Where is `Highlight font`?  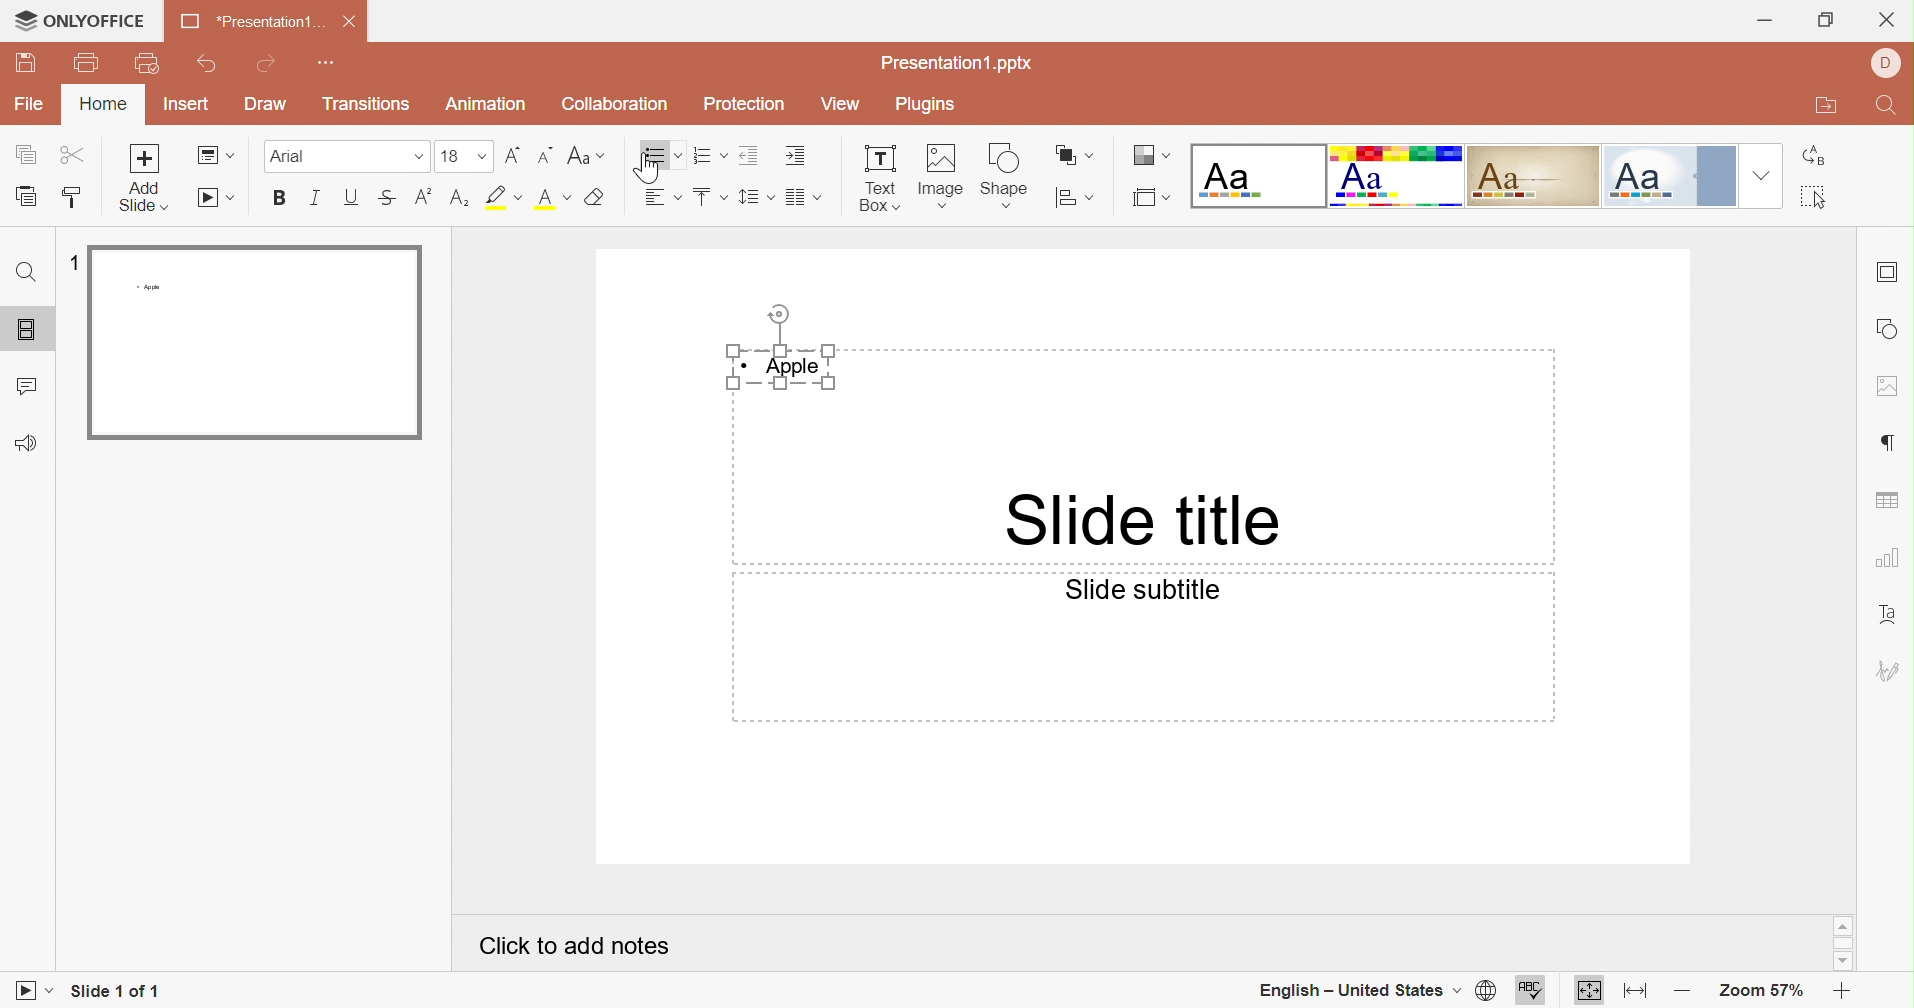
Highlight font is located at coordinates (505, 198).